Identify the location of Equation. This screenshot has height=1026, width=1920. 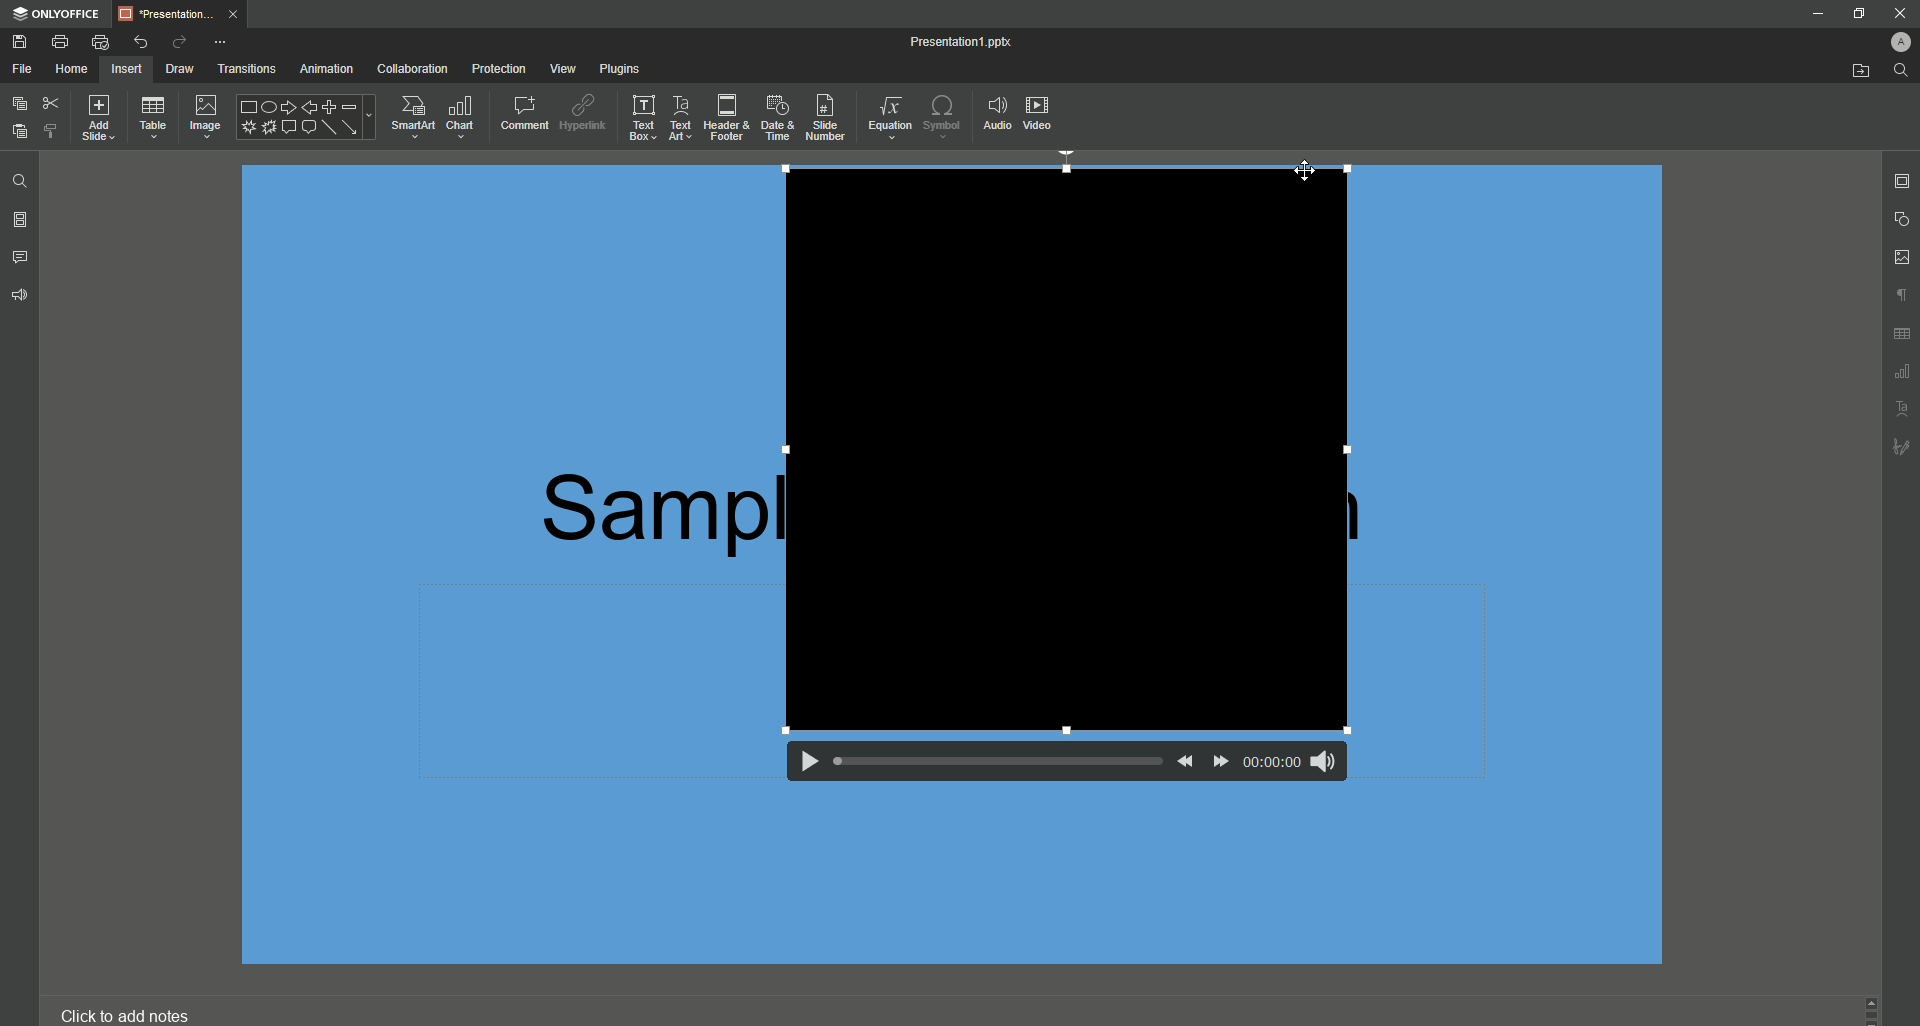
(891, 120).